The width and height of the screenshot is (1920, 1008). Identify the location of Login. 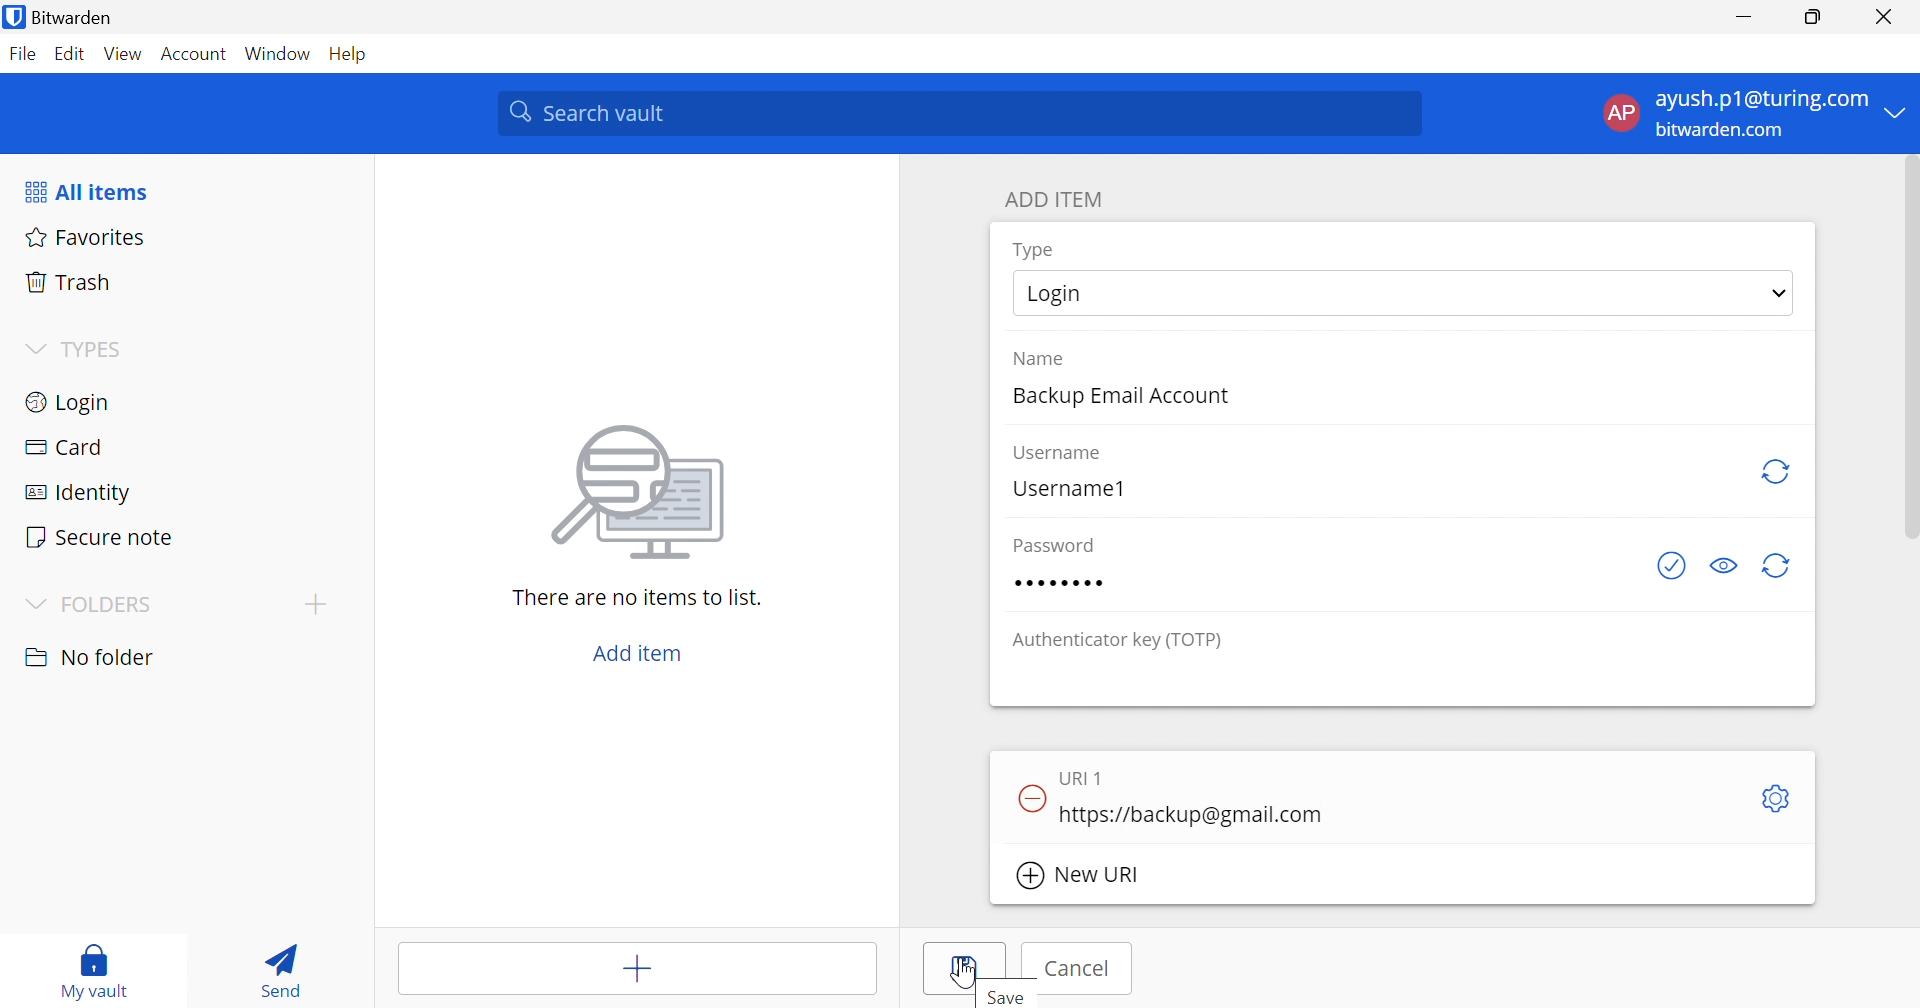
(71, 402).